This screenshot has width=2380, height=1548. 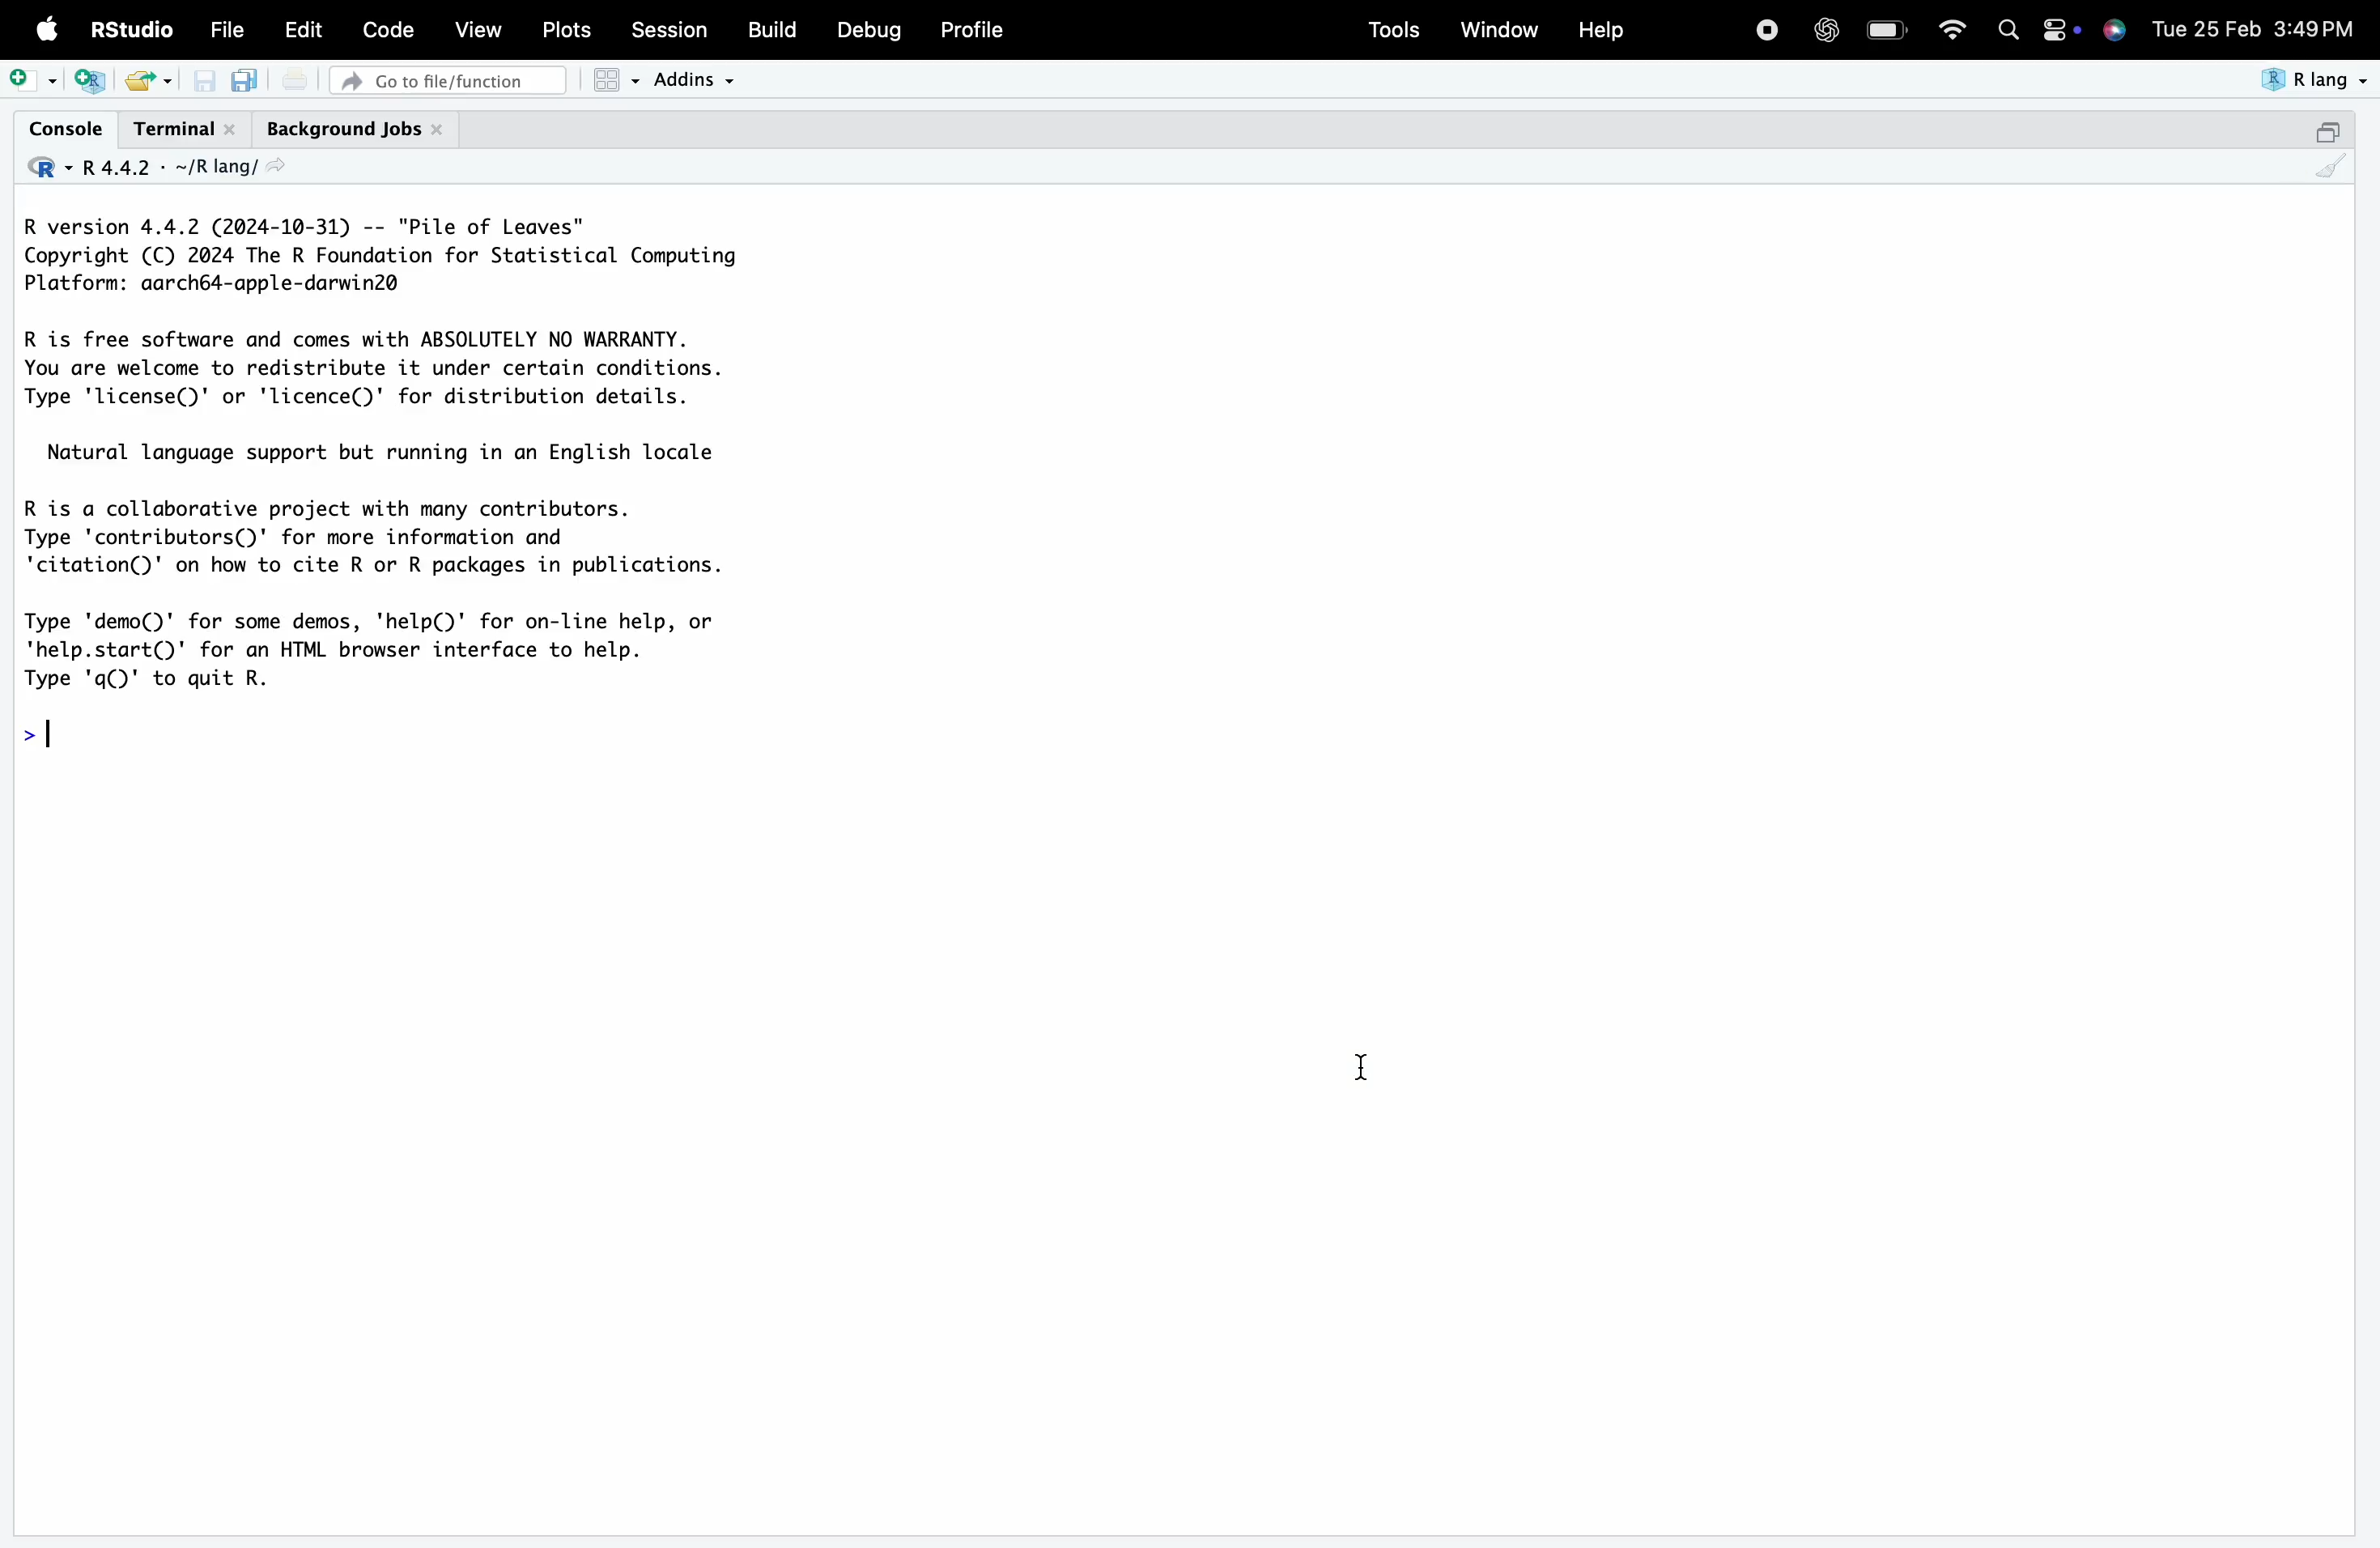 What do you see at coordinates (2114, 28) in the screenshot?
I see `siri` at bounding box center [2114, 28].